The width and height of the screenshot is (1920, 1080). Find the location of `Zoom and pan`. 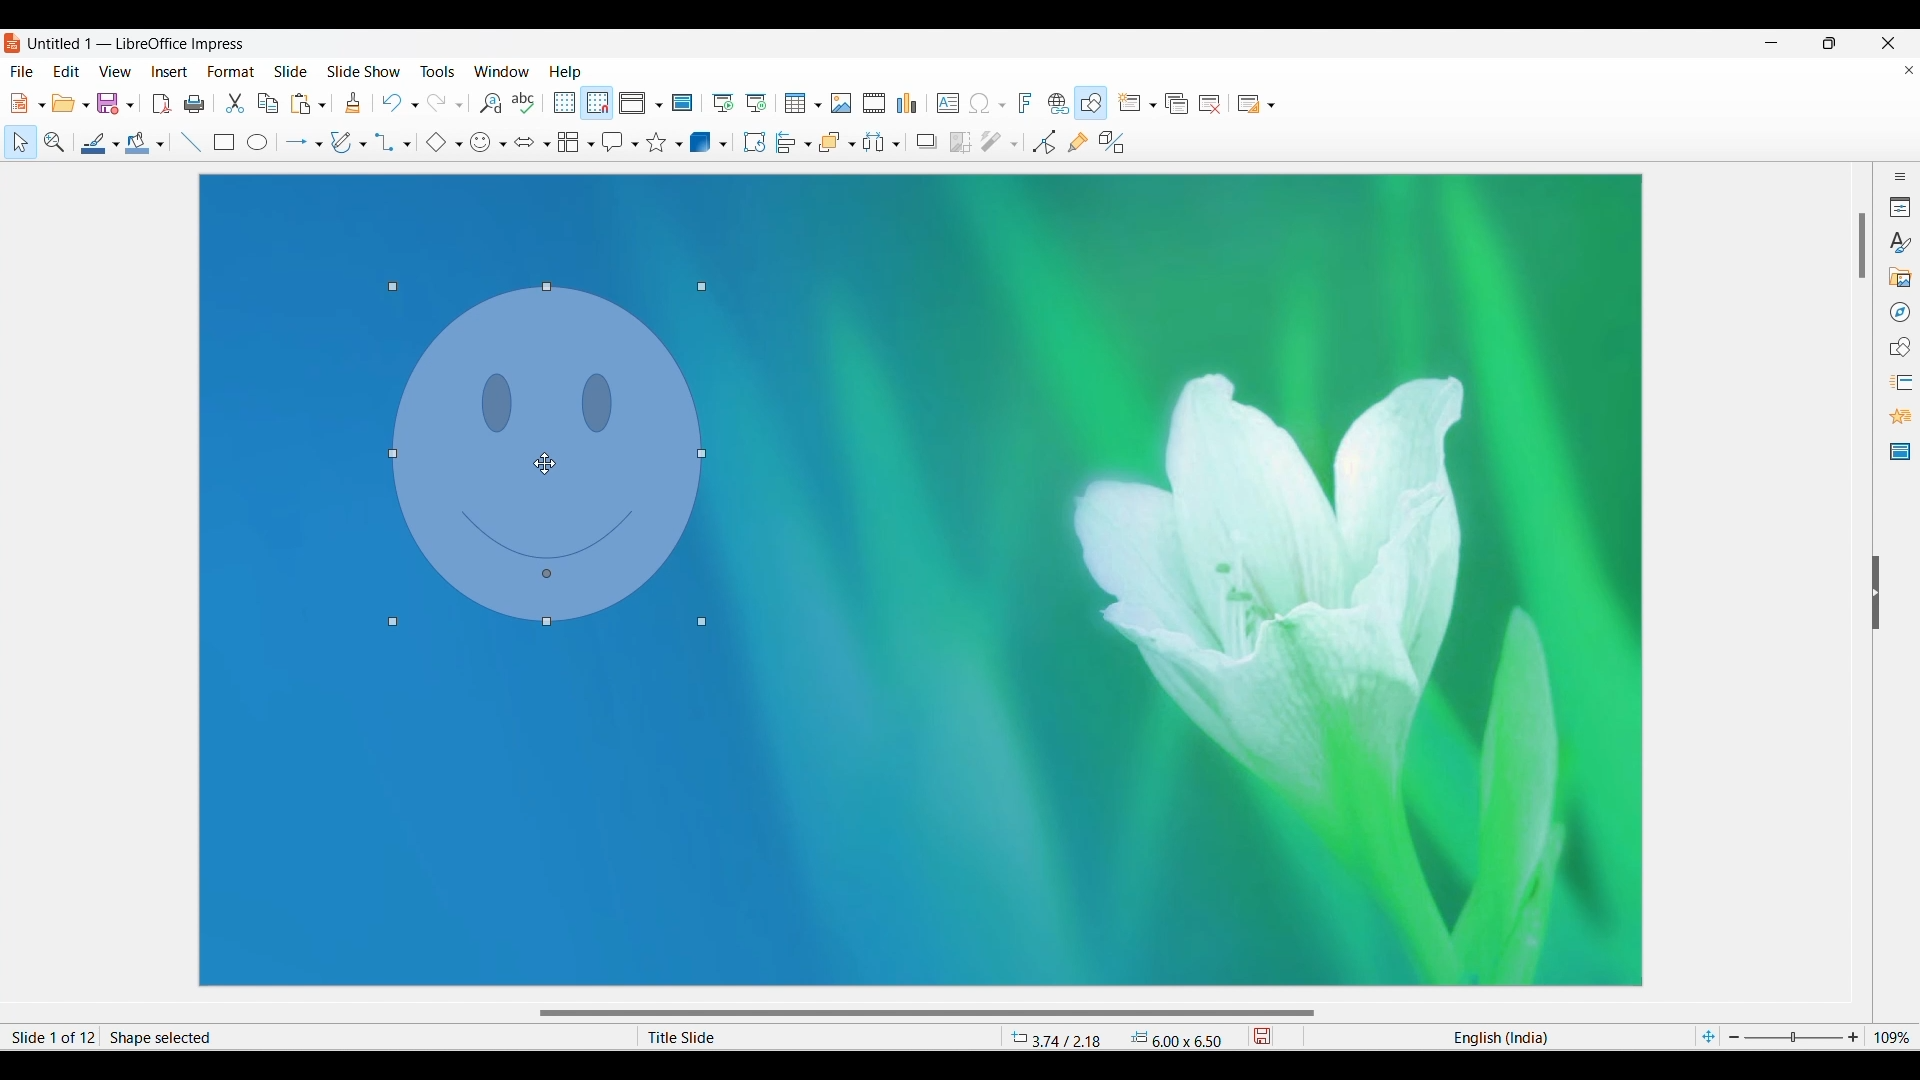

Zoom and pan is located at coordinates (55, 142).